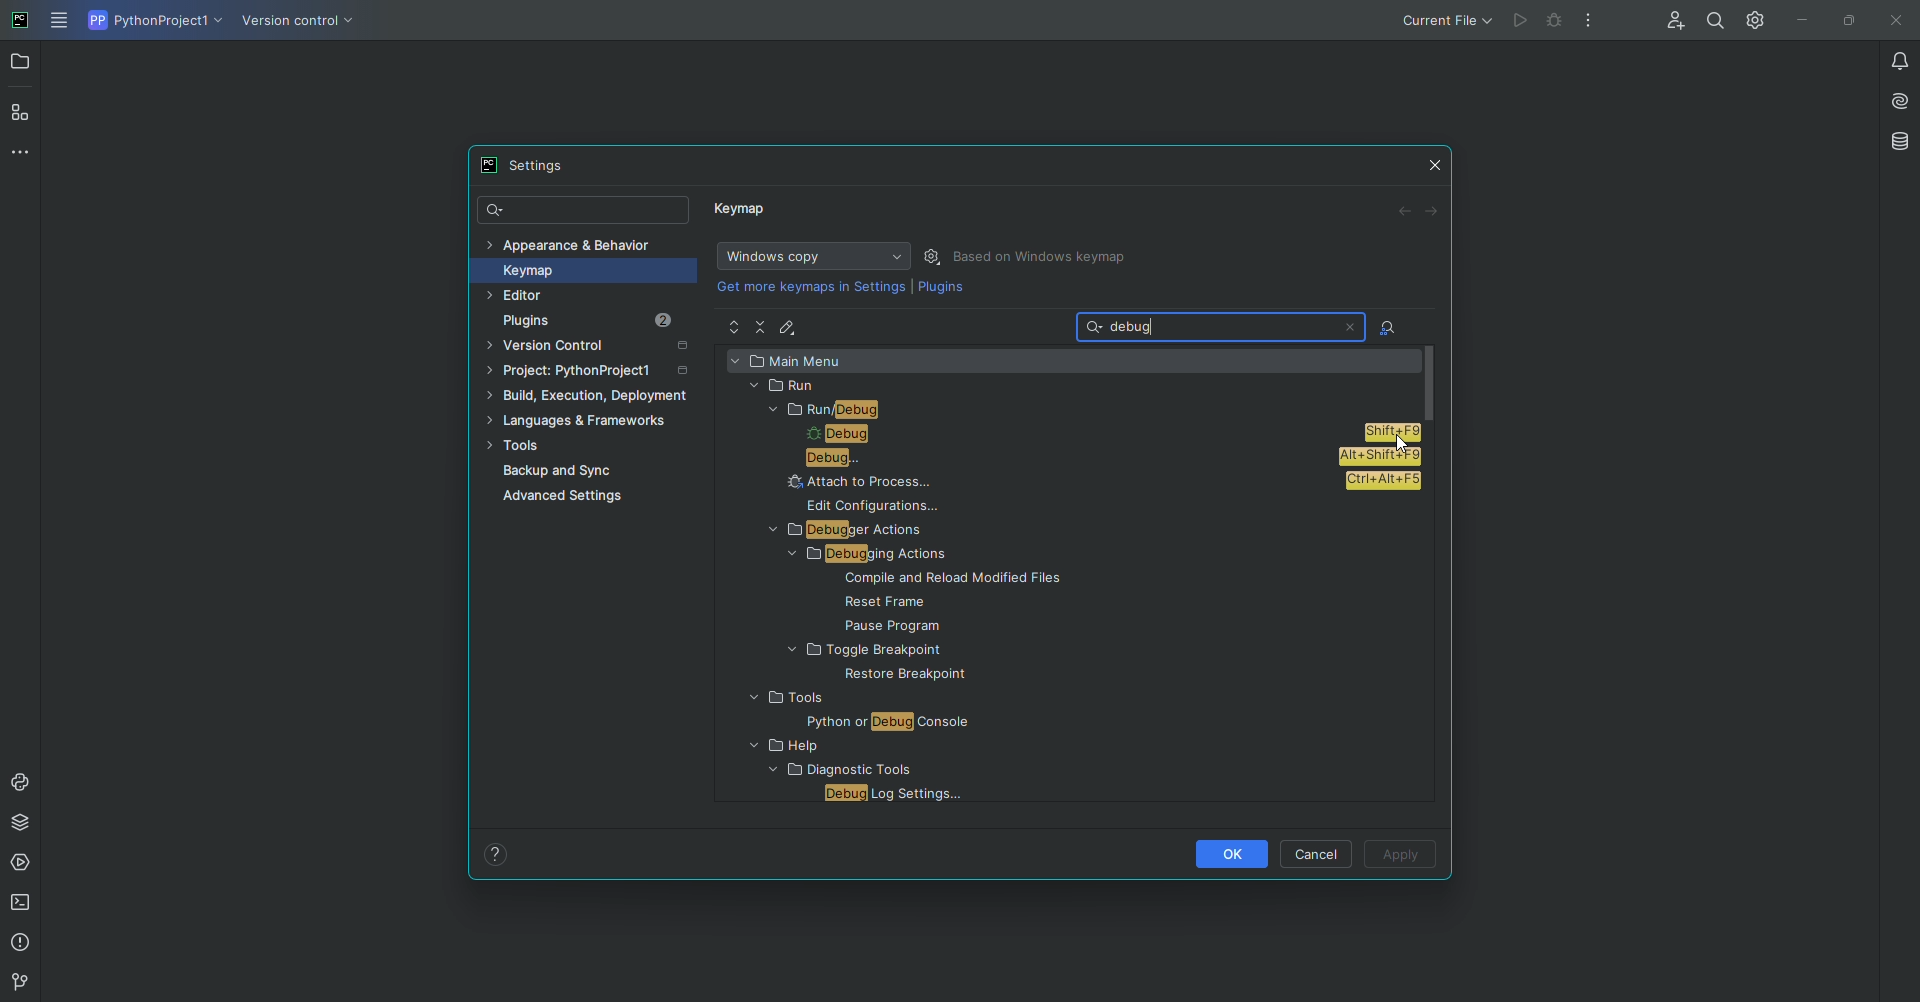  I want to click on DEBUG  SHIFT+F9, so click(1036, 435).